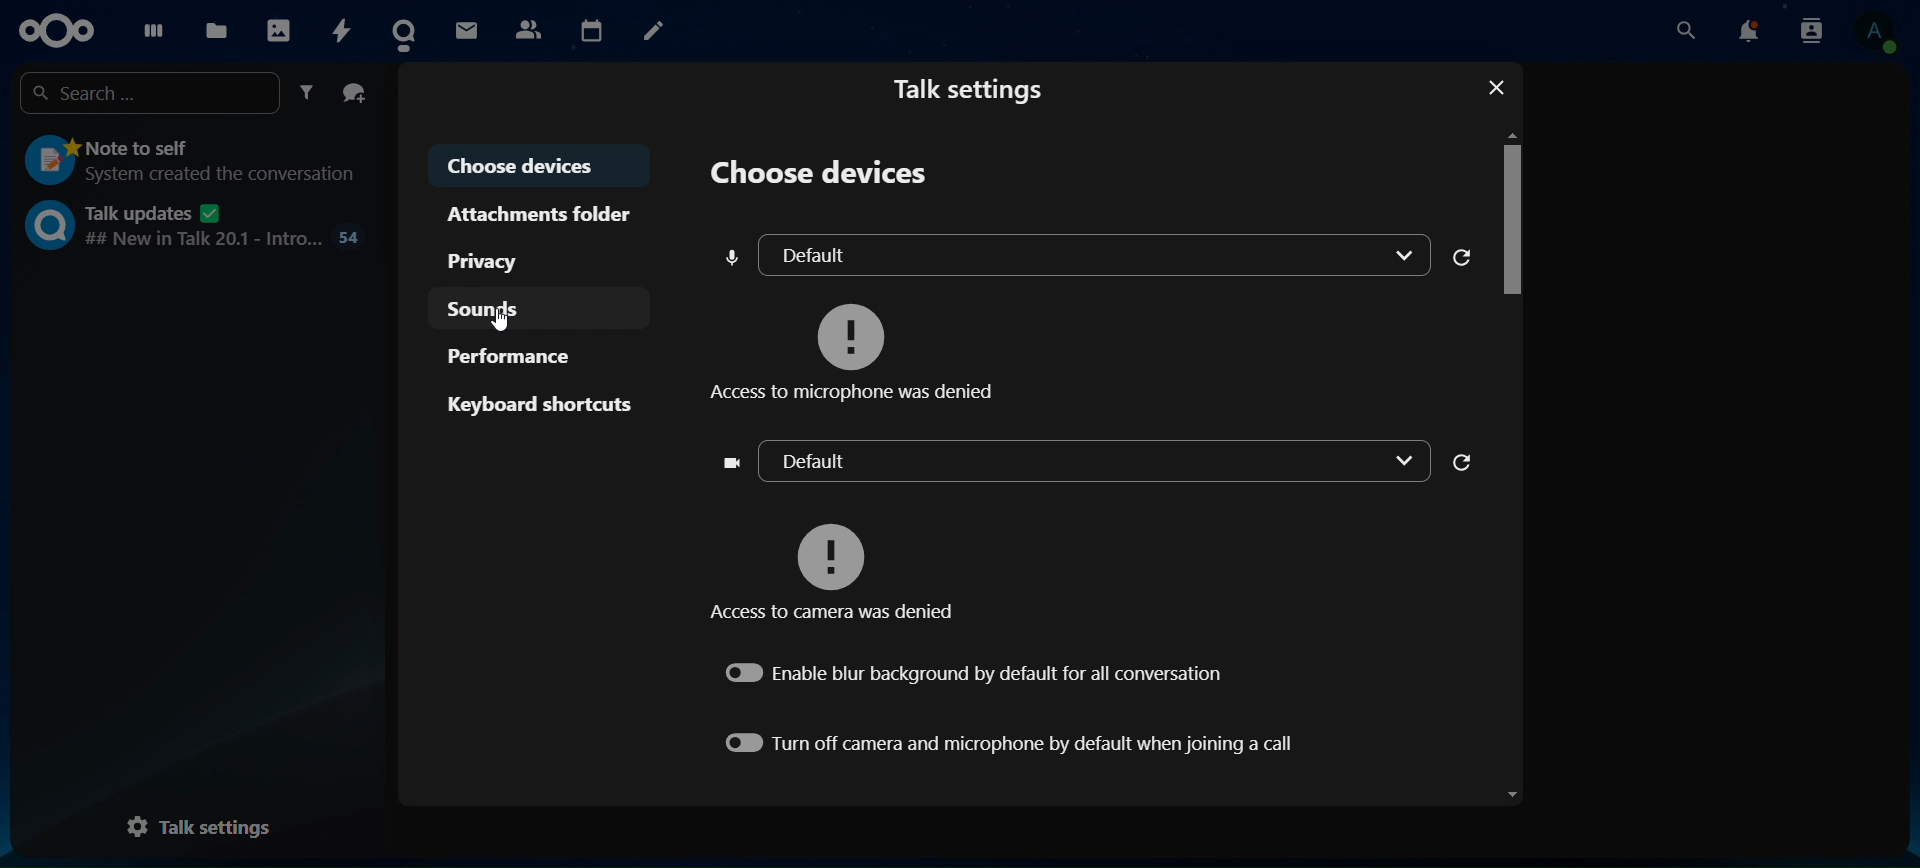  What do you see at coordinates (532, 164) in the screenshot?
I see `choose devices` at bounding box center [532, 164].